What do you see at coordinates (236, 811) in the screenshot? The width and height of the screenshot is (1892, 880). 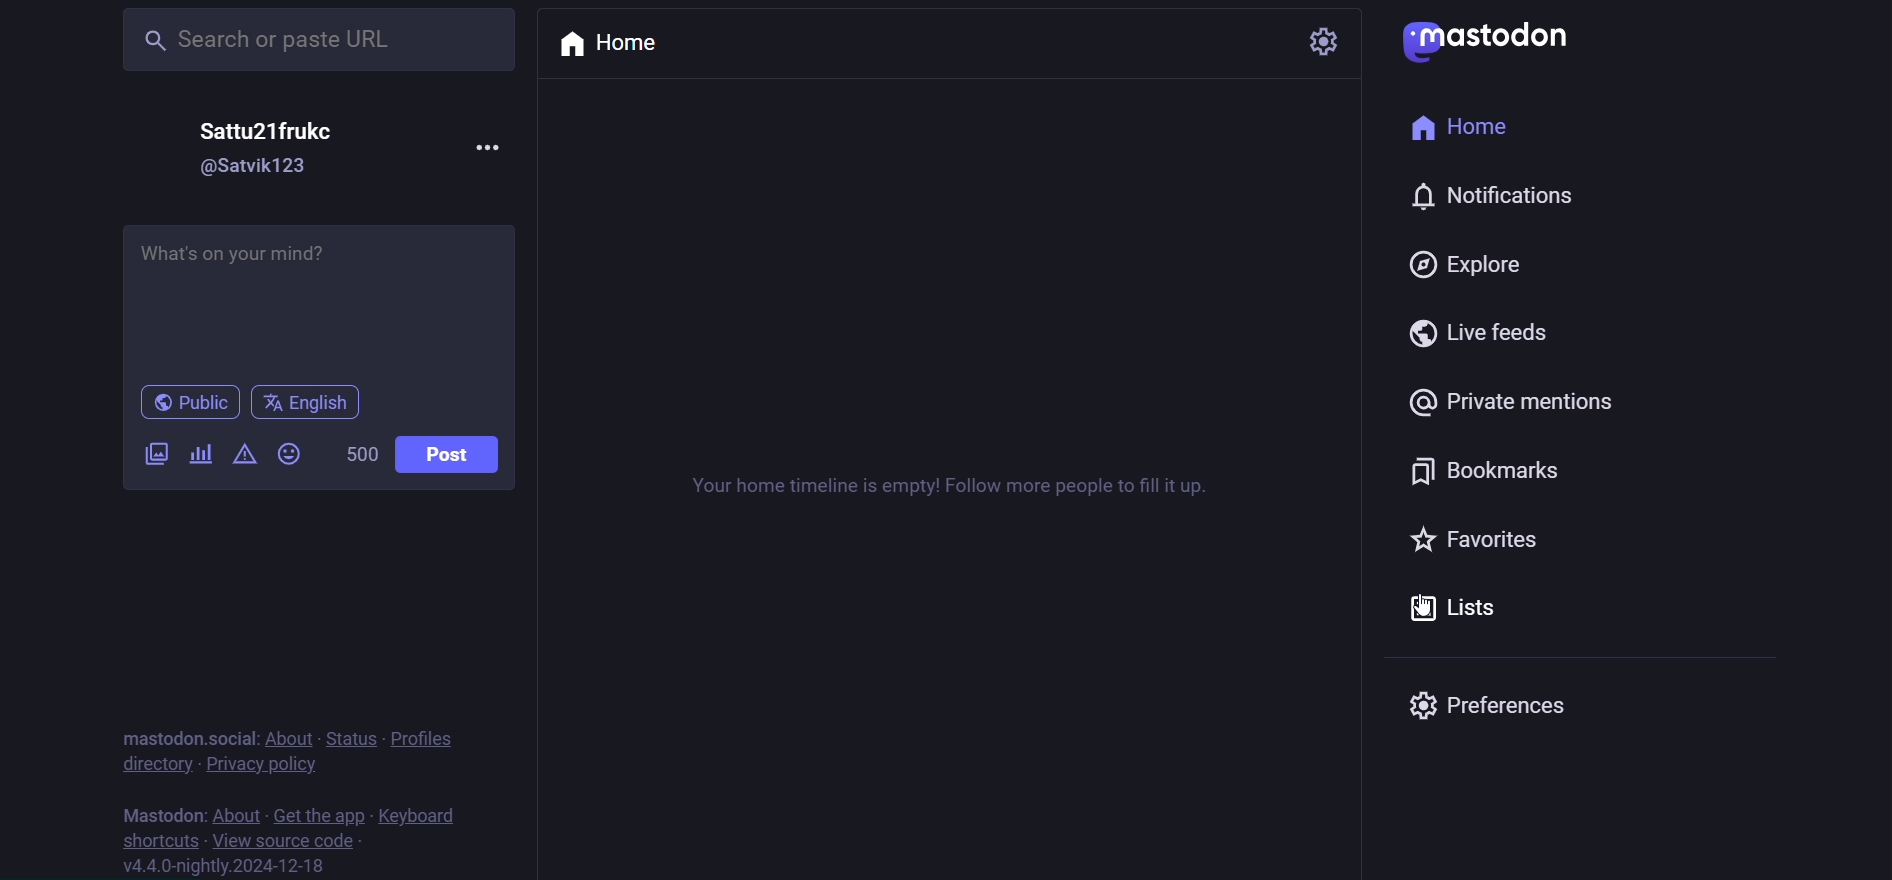 I see `about` at bounding box center [236, 811].